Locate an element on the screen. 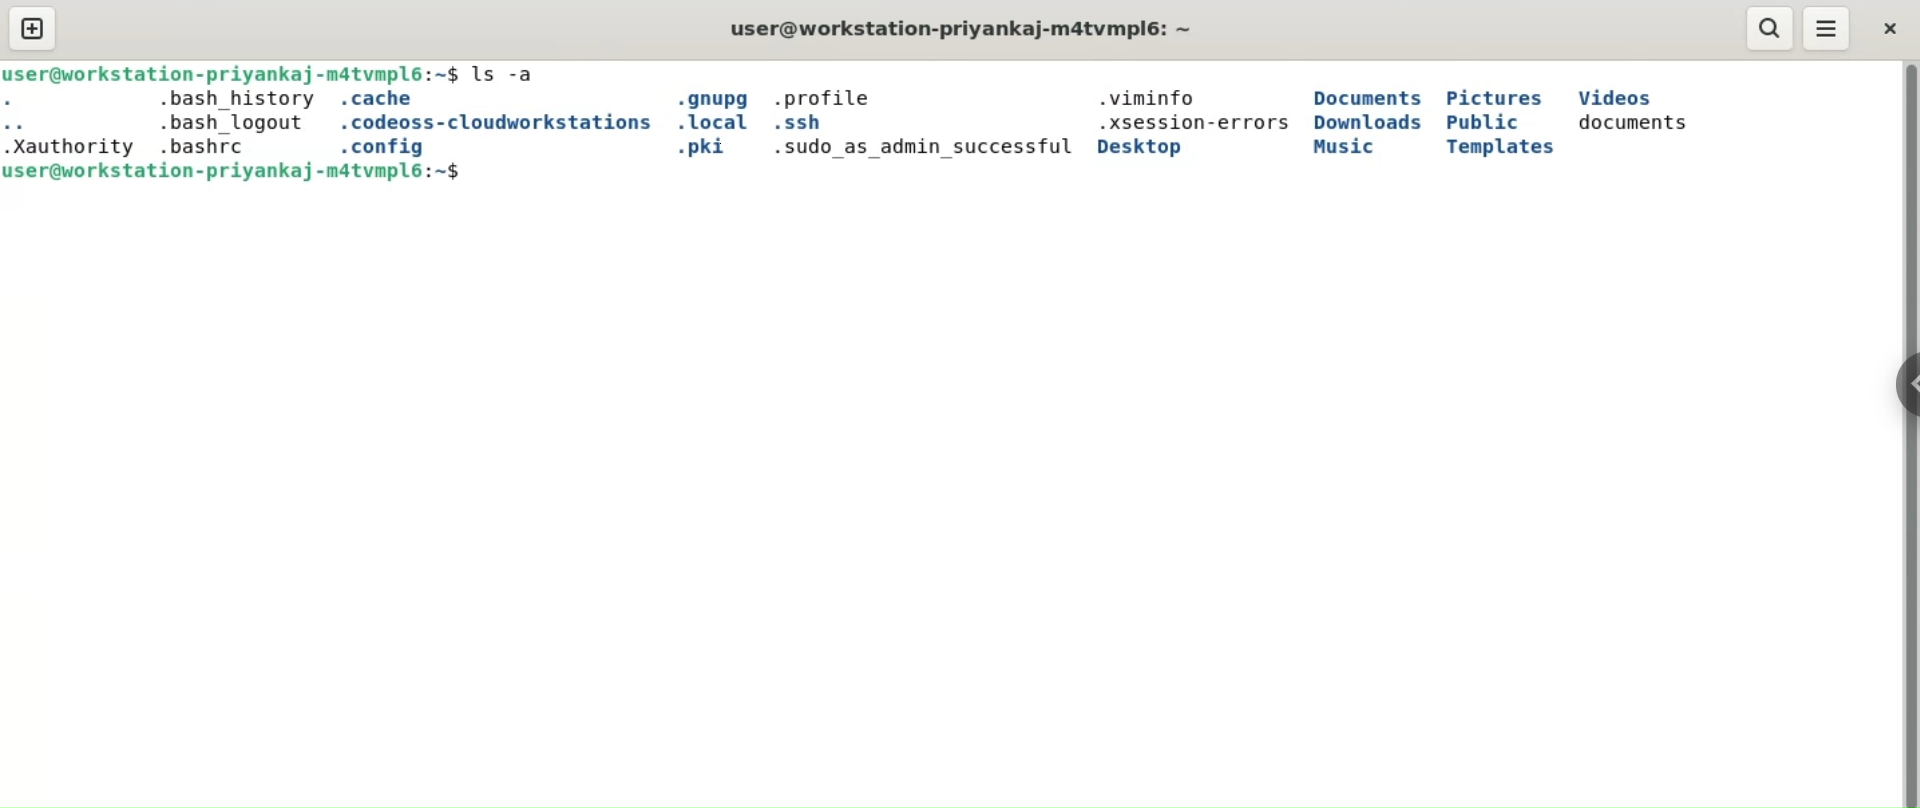 The image size is (1920, 808). .gnupg is located at coordinates (710, 98).